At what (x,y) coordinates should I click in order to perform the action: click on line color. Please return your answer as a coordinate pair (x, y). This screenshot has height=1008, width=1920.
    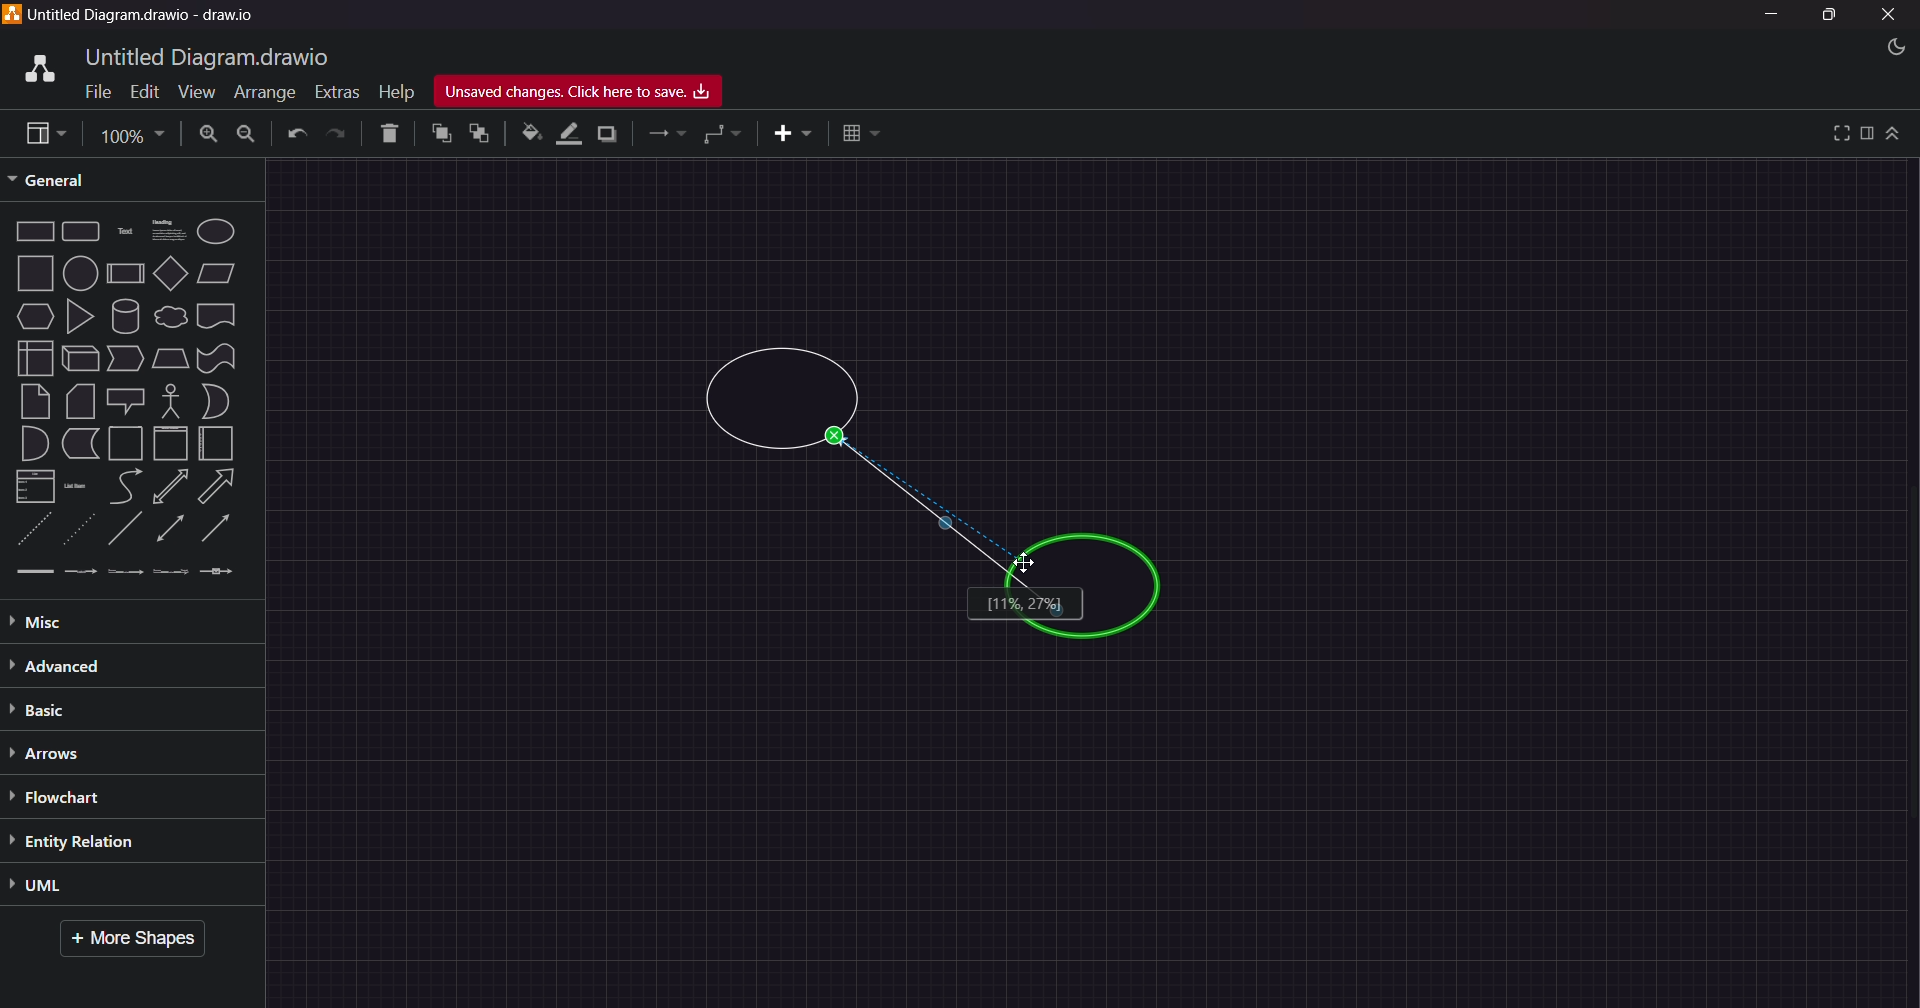
    Looking at the image, I should click on (569, 133).